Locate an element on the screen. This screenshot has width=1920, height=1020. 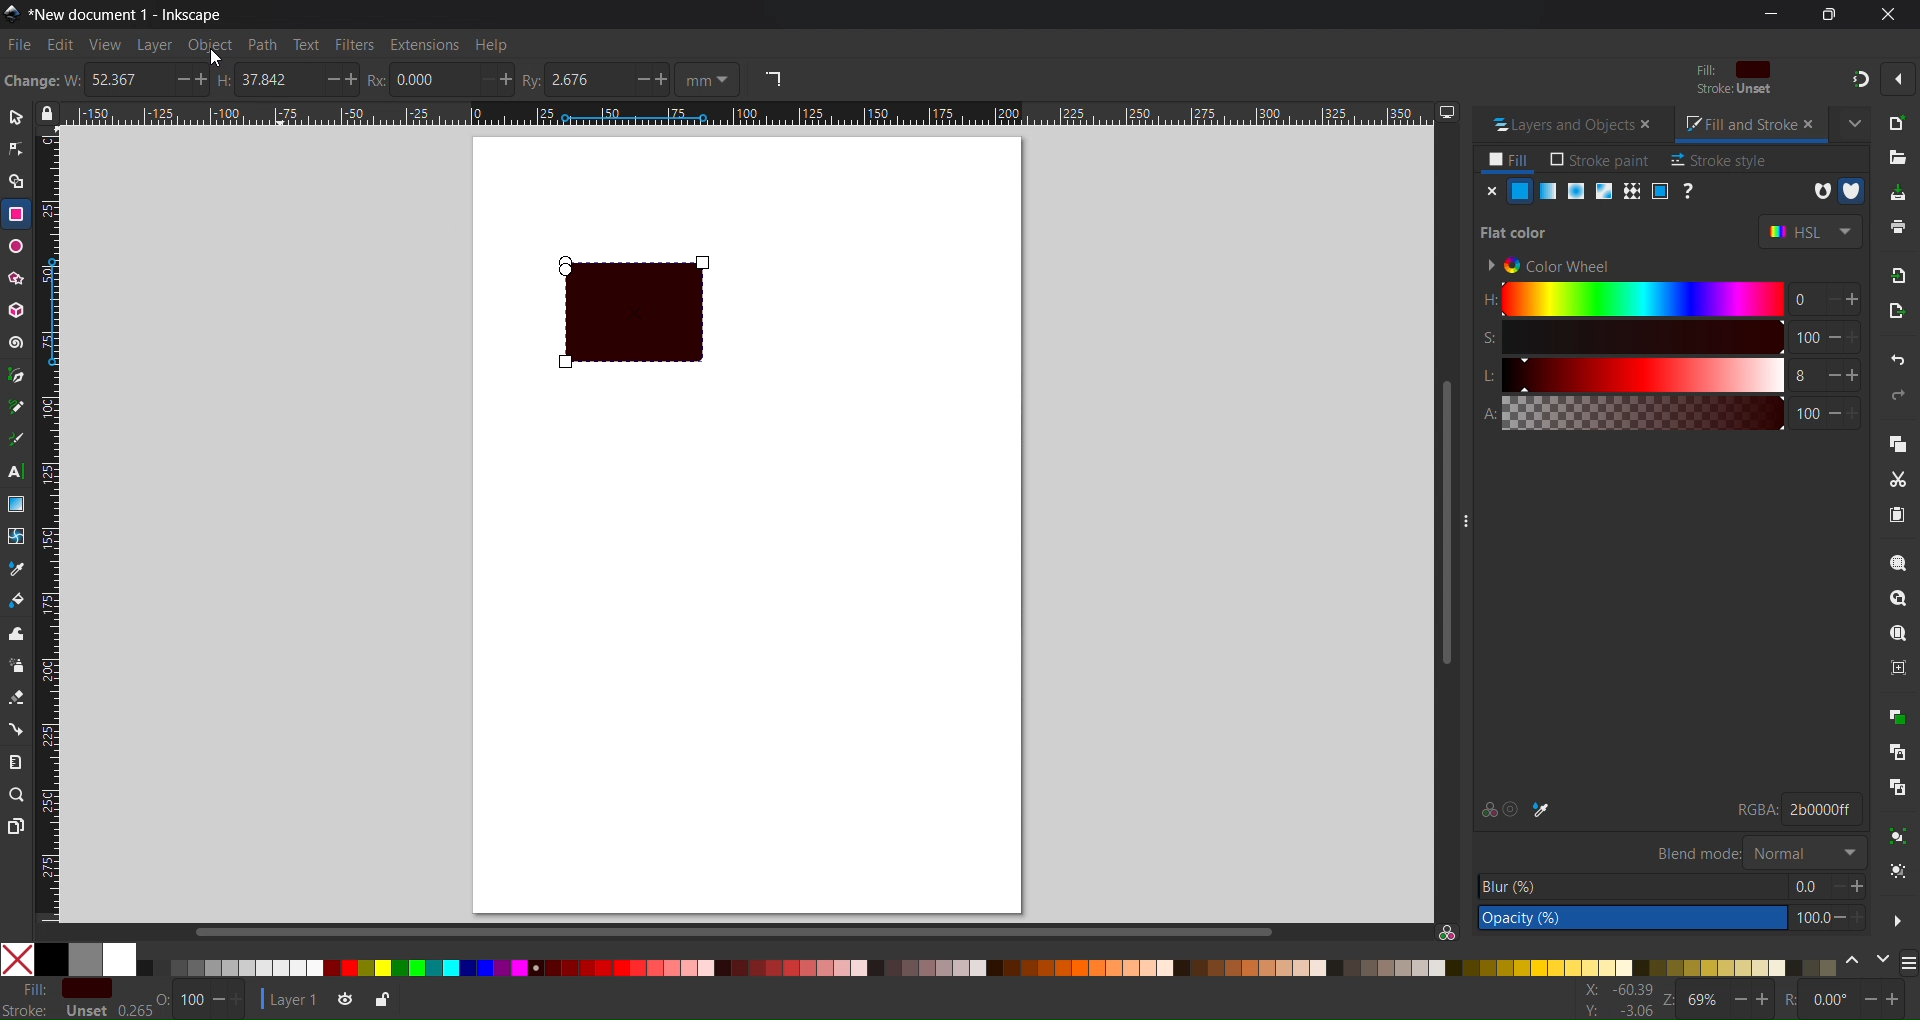
Pages tool is located at coordinates (17, 825).